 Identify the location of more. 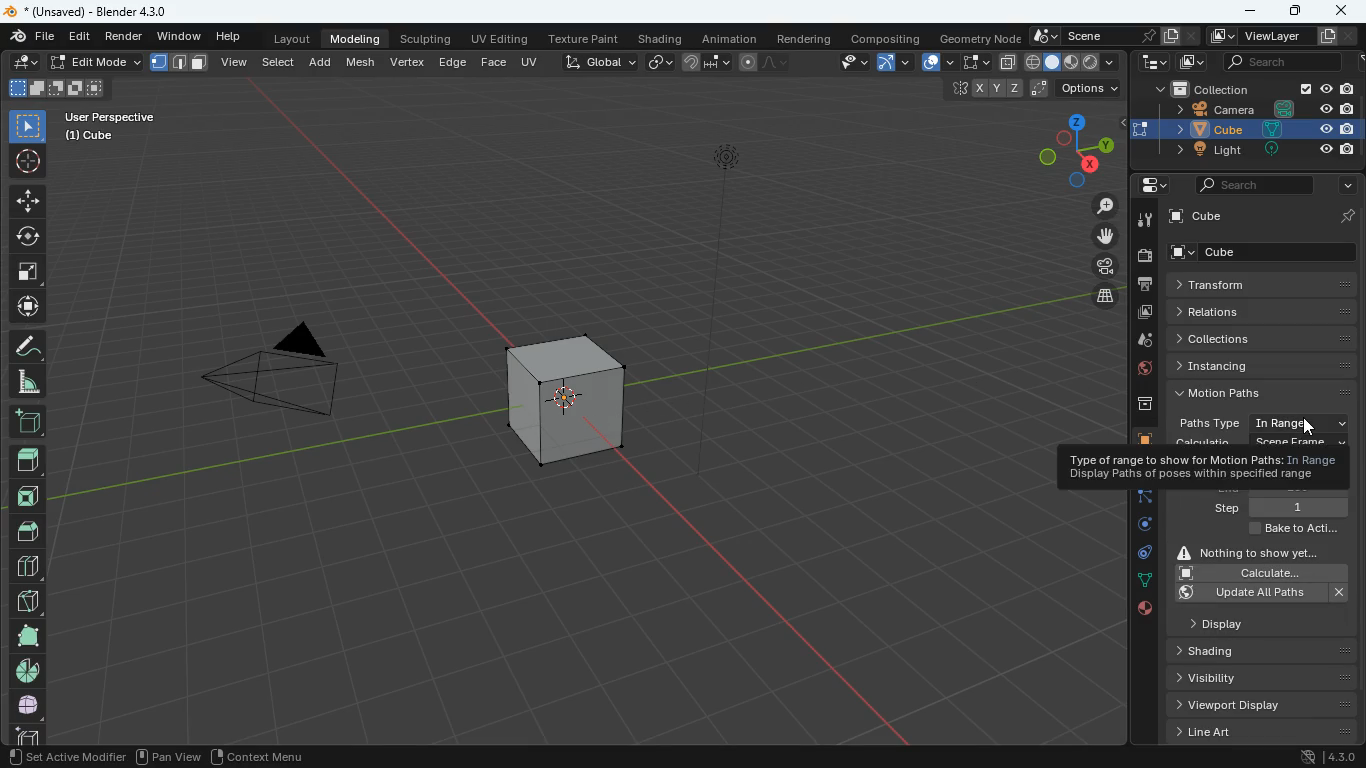
(1343, 186).